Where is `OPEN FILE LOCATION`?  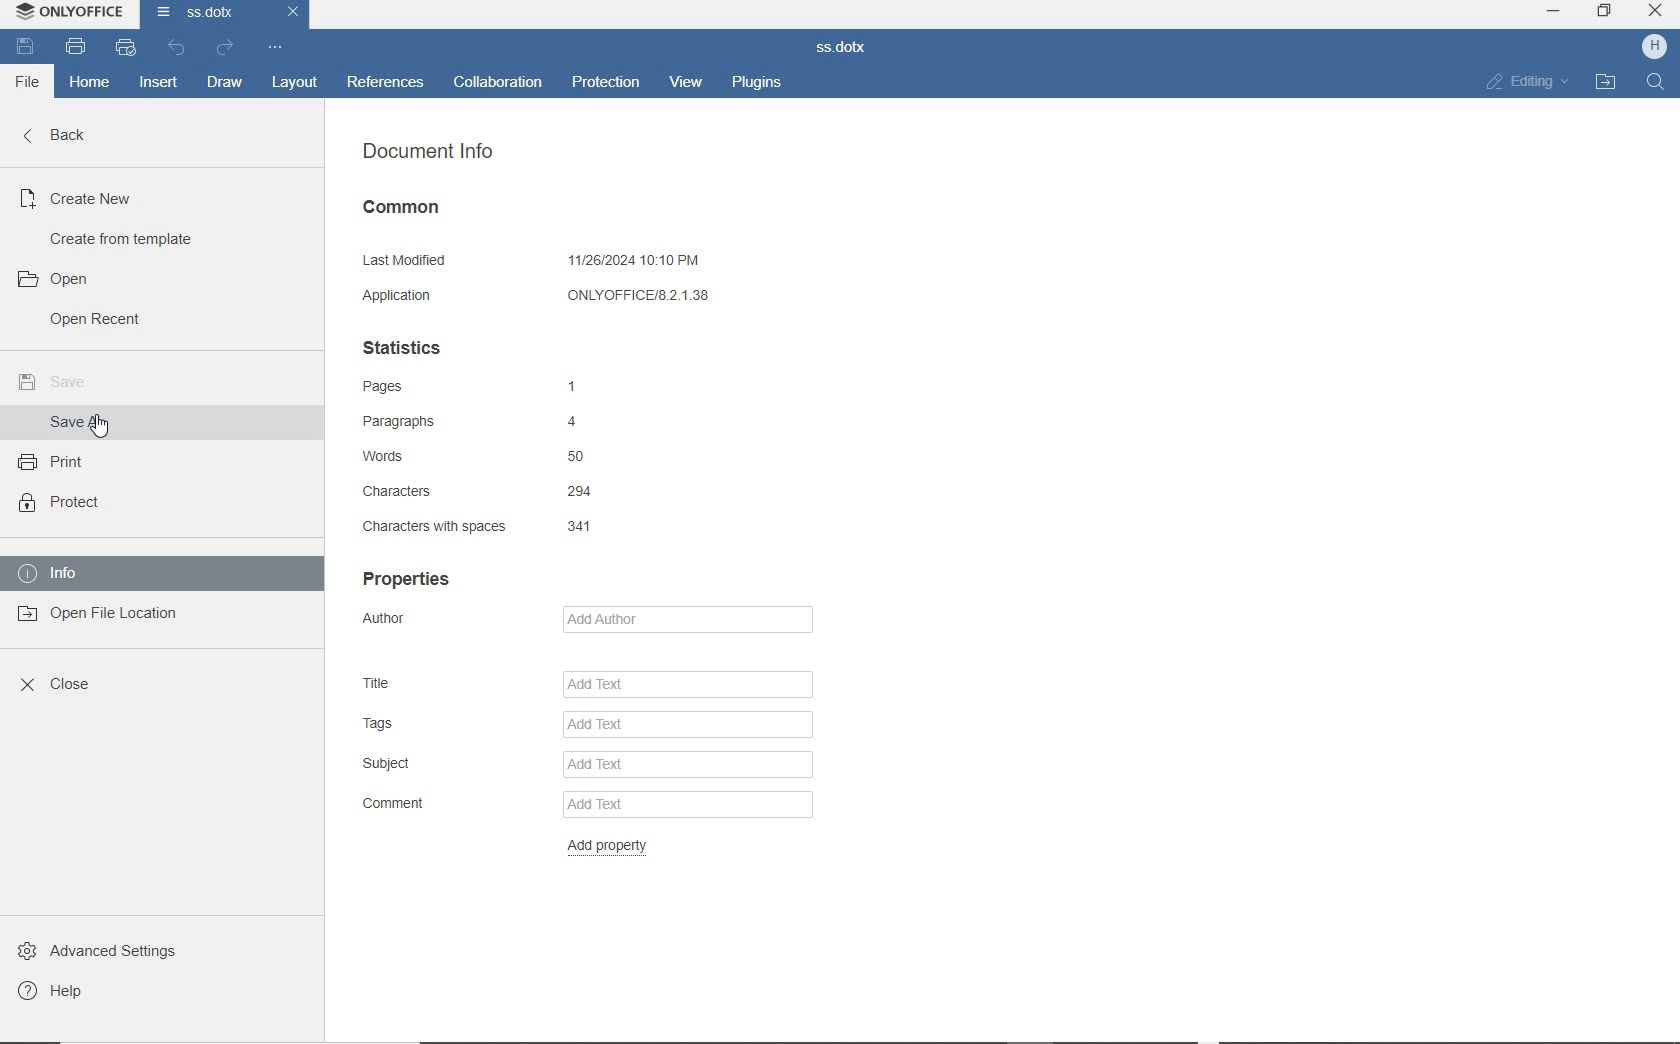
OPEN FILE LOCATION is located at coordinates (1606, 81).